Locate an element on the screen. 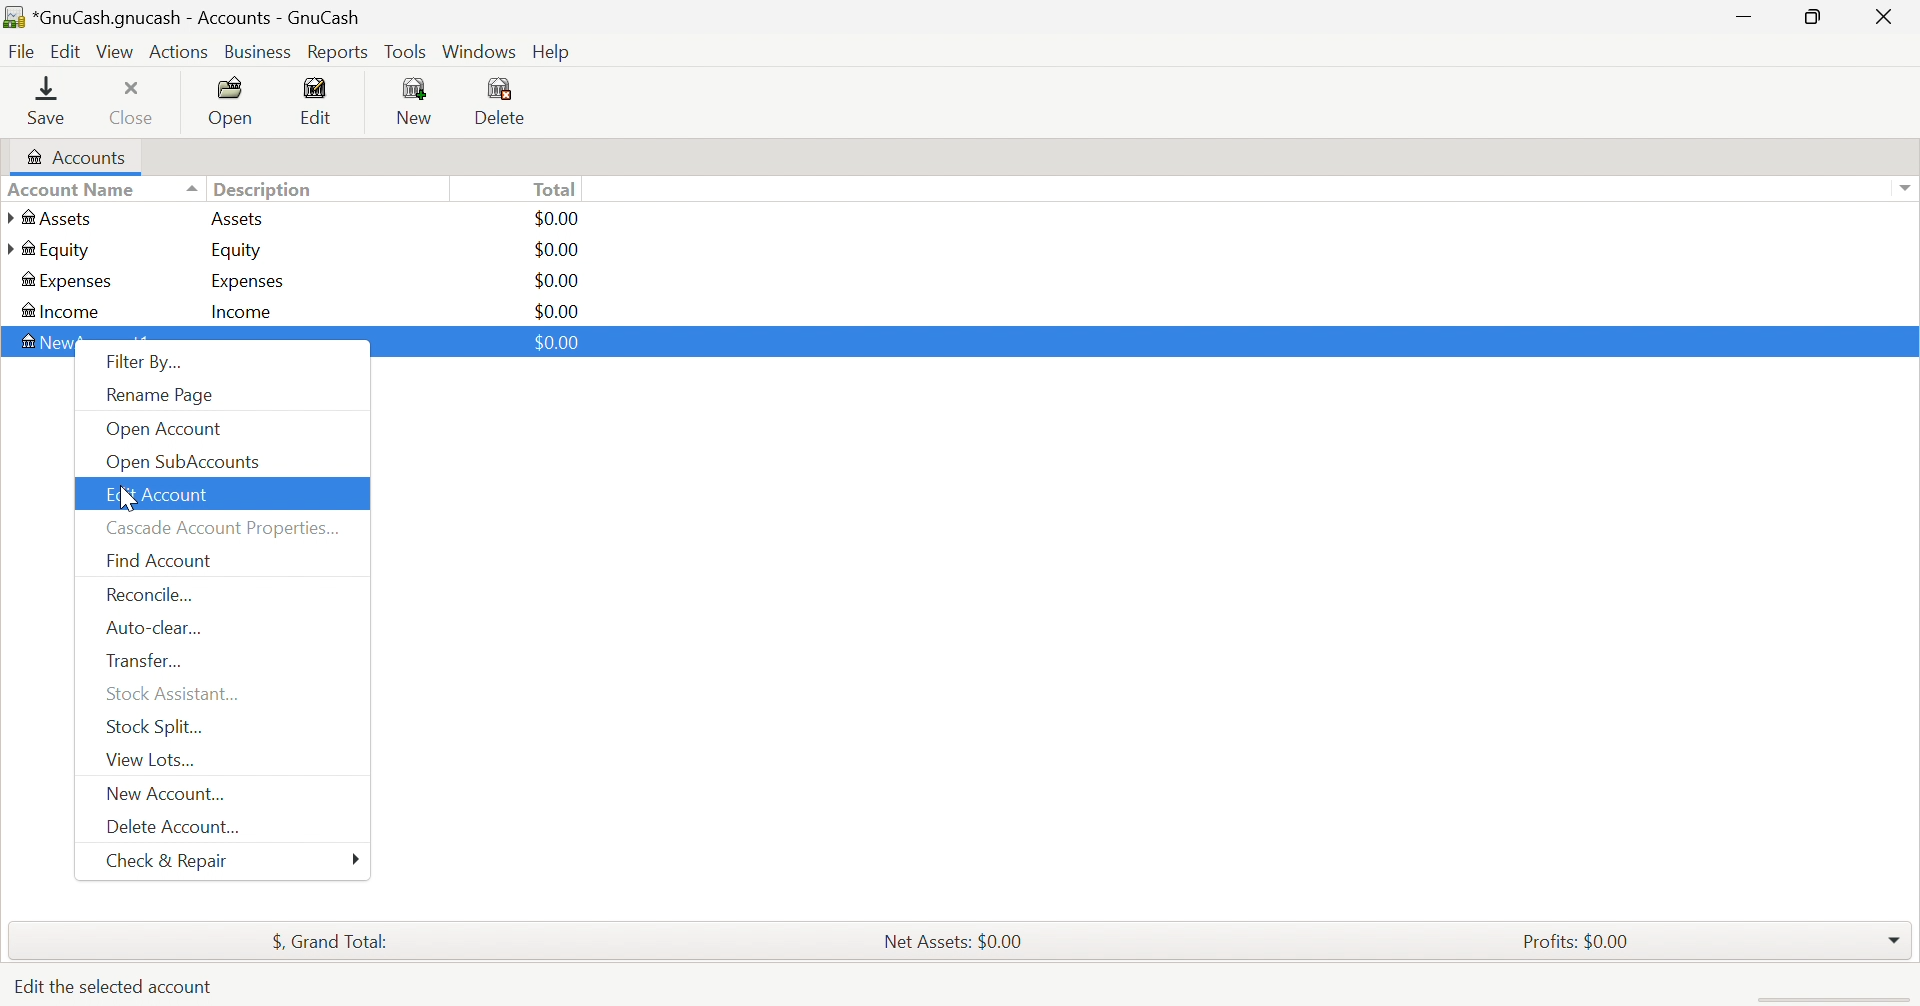 Image resolution: width=1920 pixels, height=1006 pixels. Close is located at coordinates (1887, 17).